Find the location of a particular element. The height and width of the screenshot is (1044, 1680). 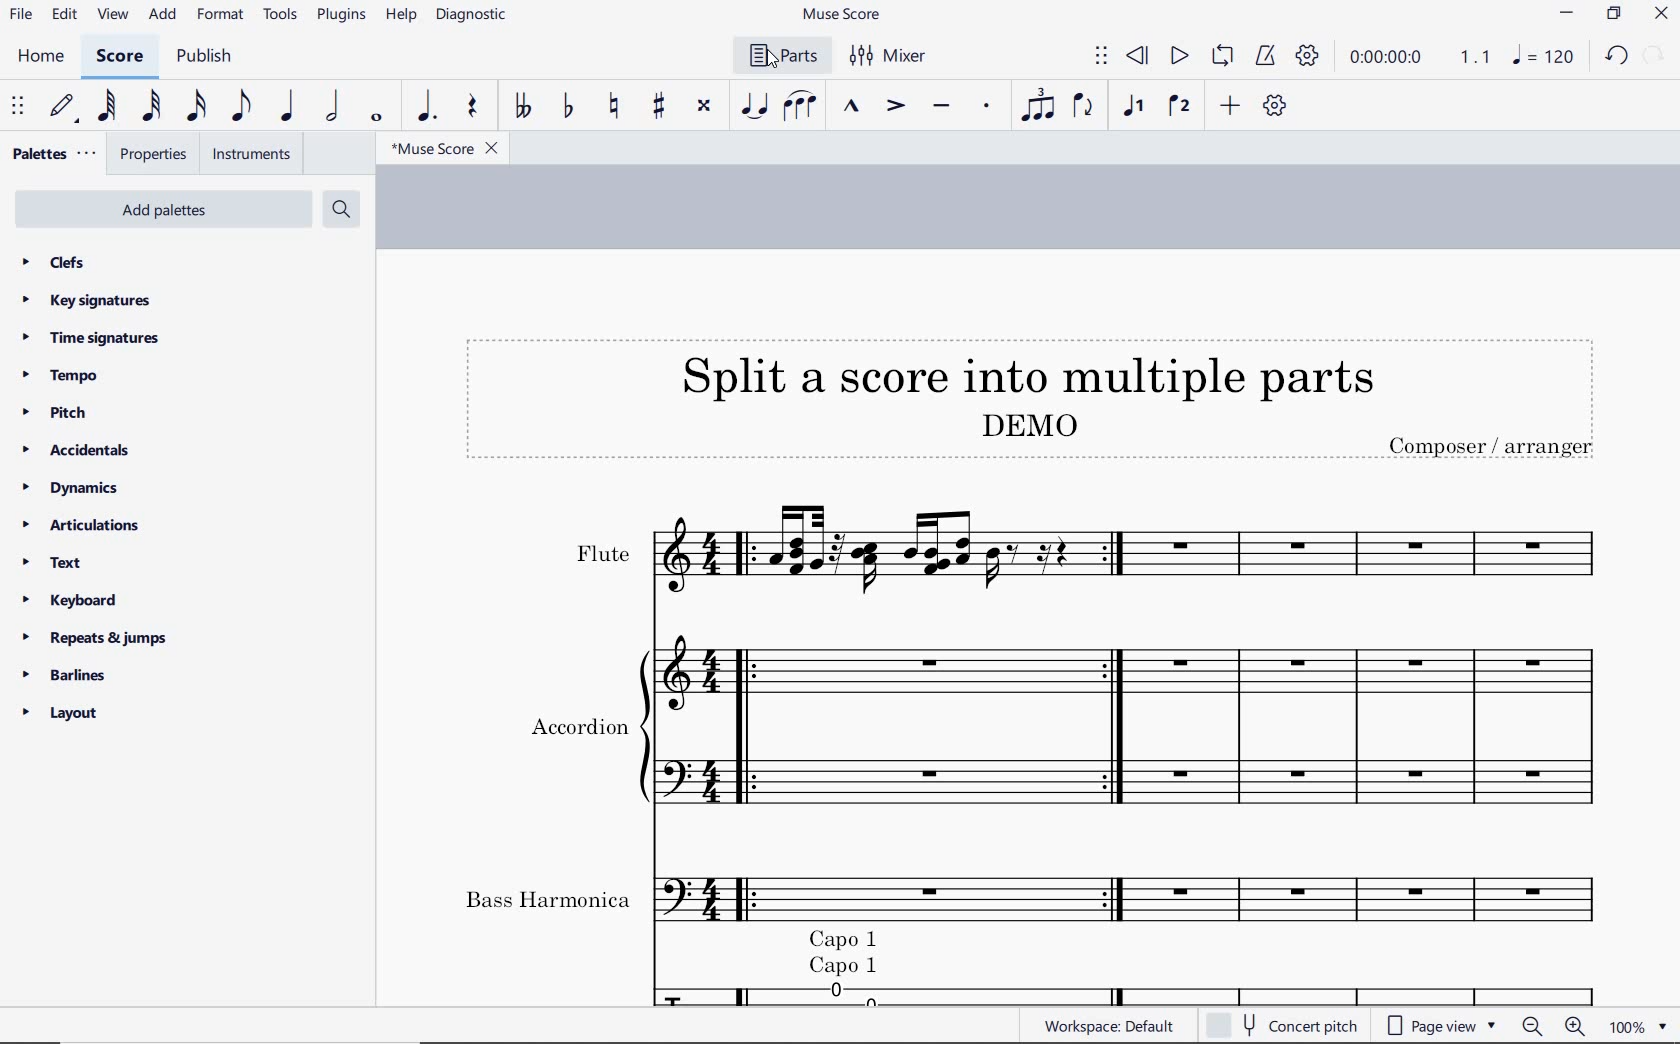

add is located at coordinates (1229, 107).